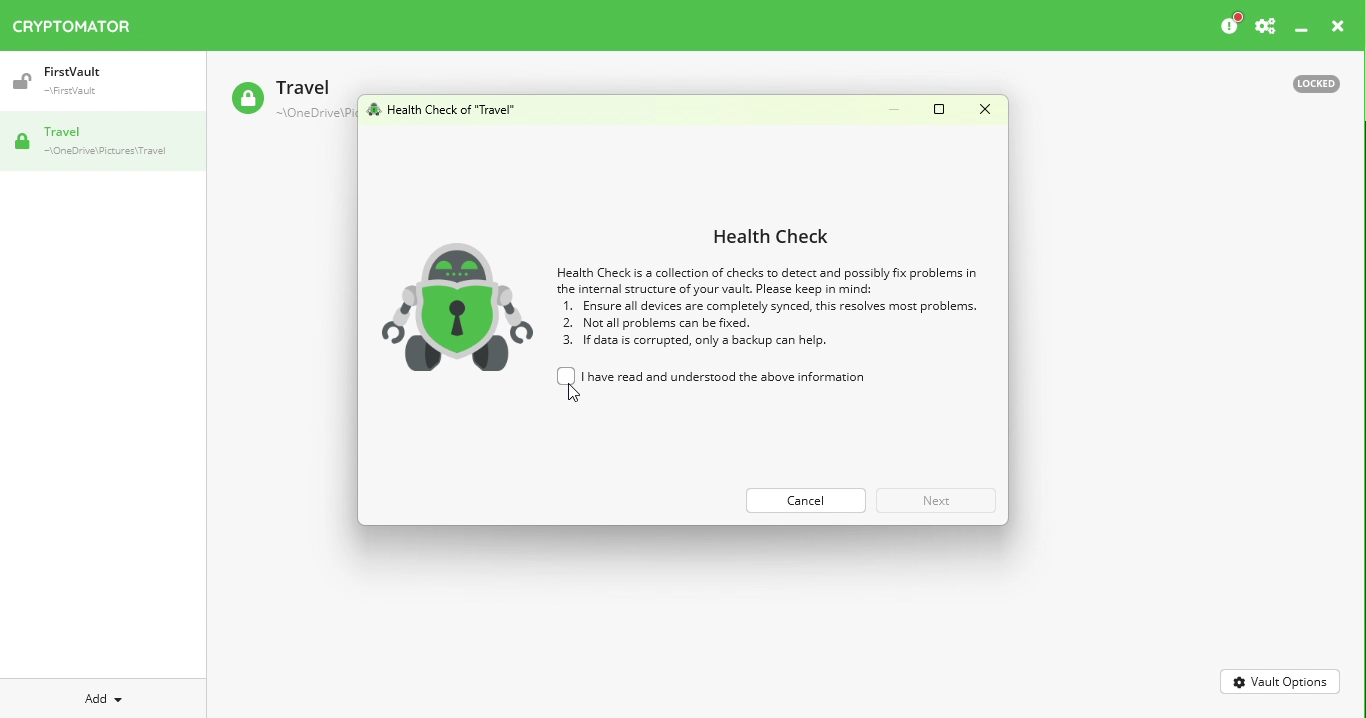 This screenshot has width=1366, height=718. Describe the element at coordinates (1340, 27) in the screenshot. I see `close` at that location.